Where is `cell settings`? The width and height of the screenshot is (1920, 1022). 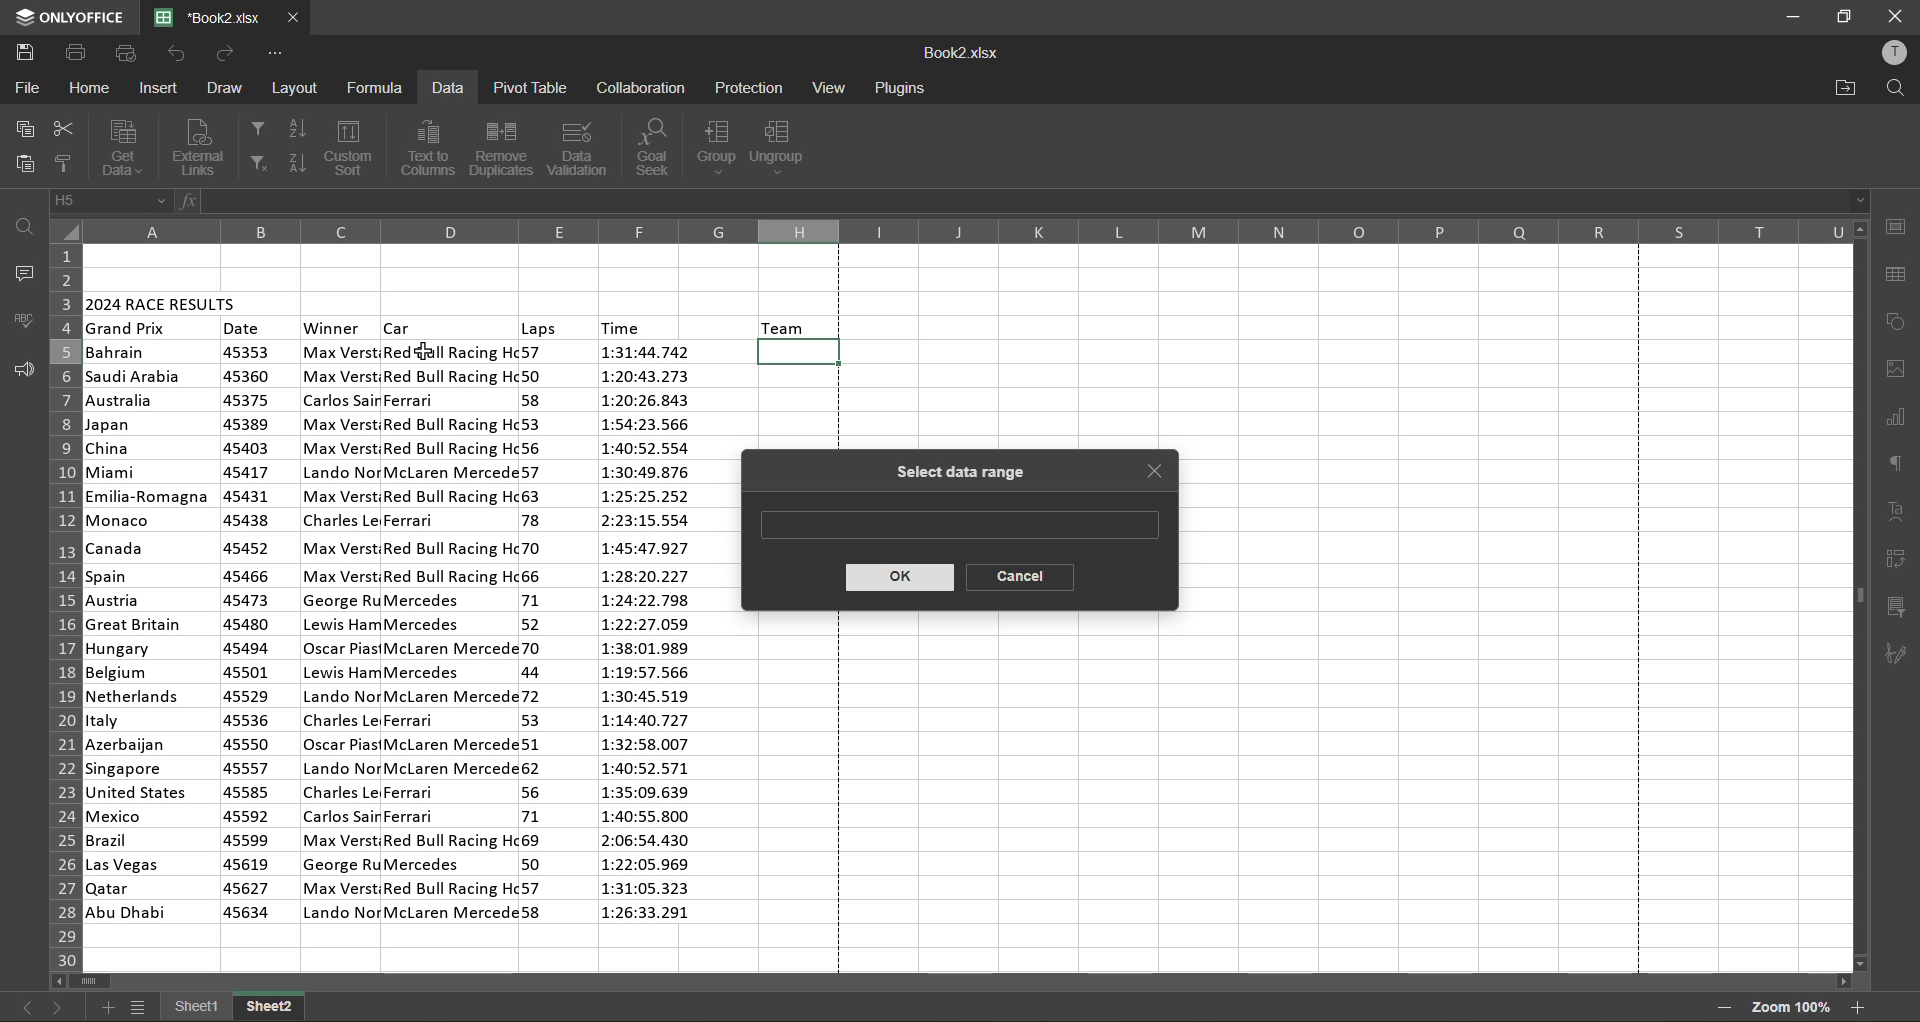
cell settings is located at coordinates (1895, 226).